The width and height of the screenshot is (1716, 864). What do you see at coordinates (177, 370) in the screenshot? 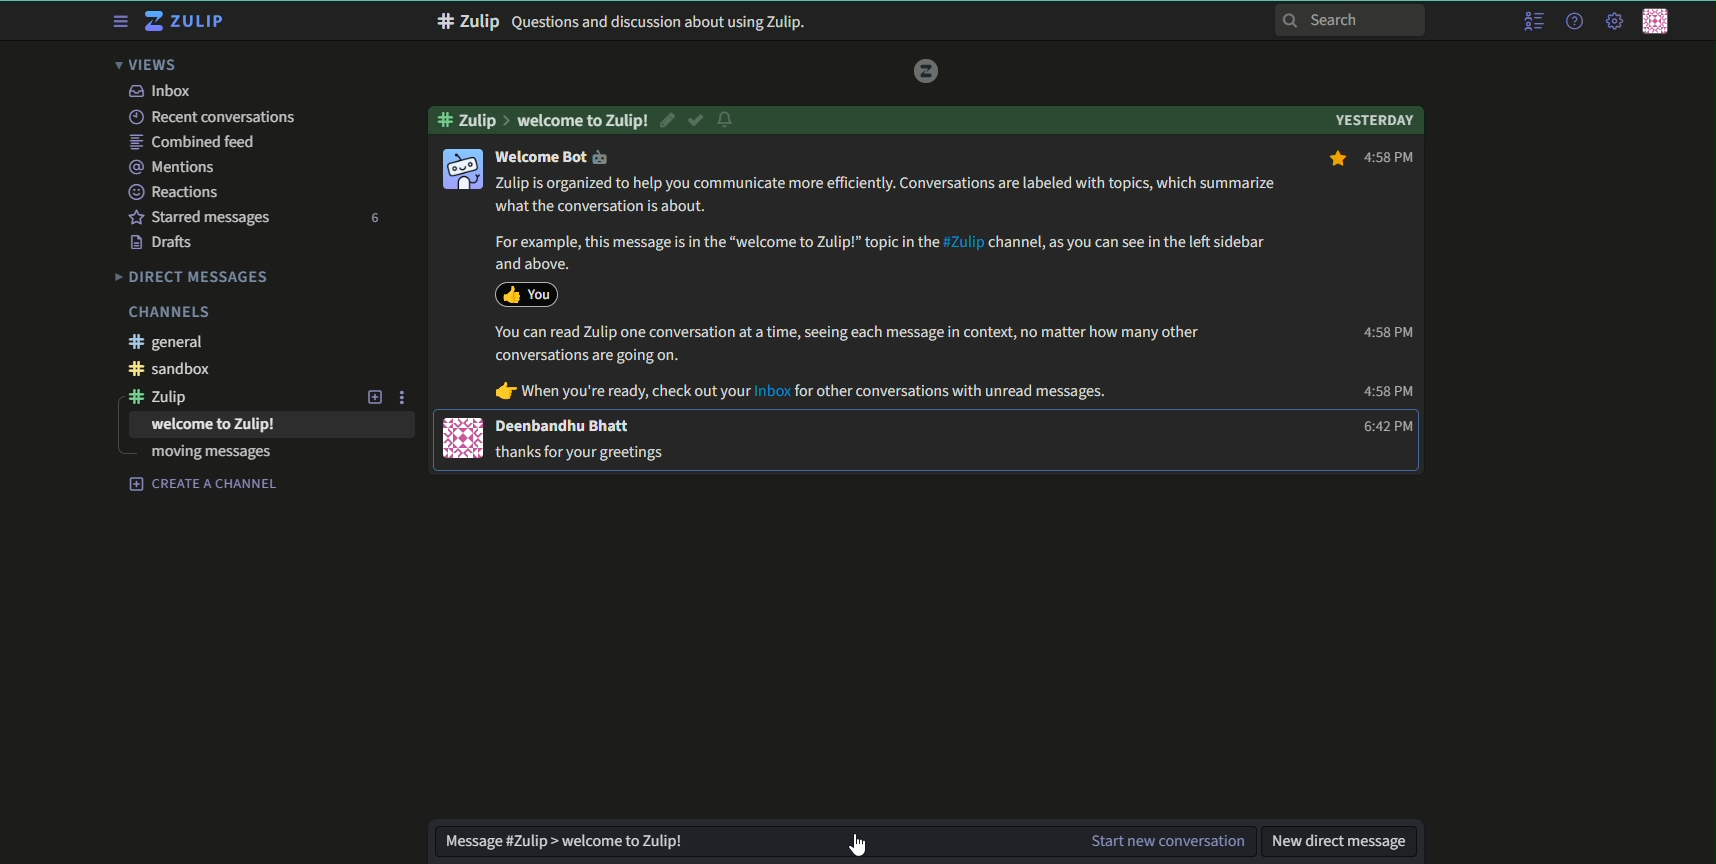
I see `#sandbox` at bounding box center [177, 370].